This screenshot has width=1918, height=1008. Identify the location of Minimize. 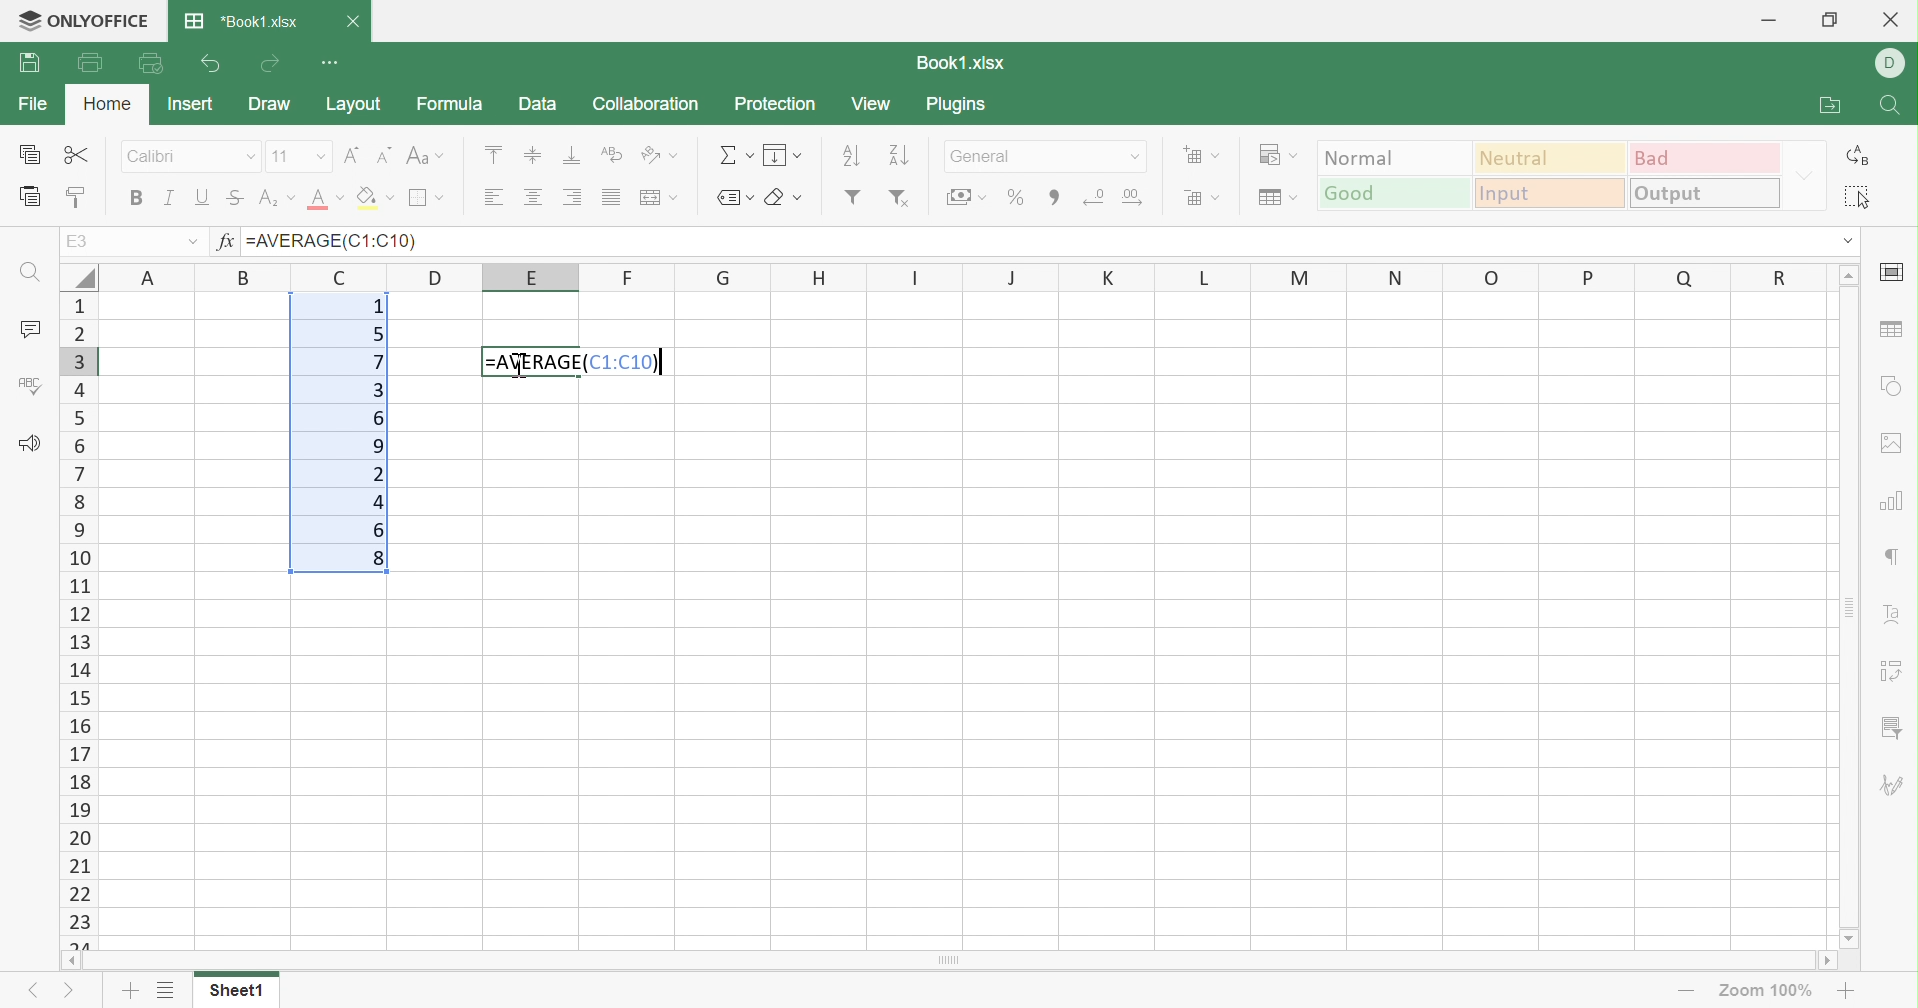
(1769, 21).